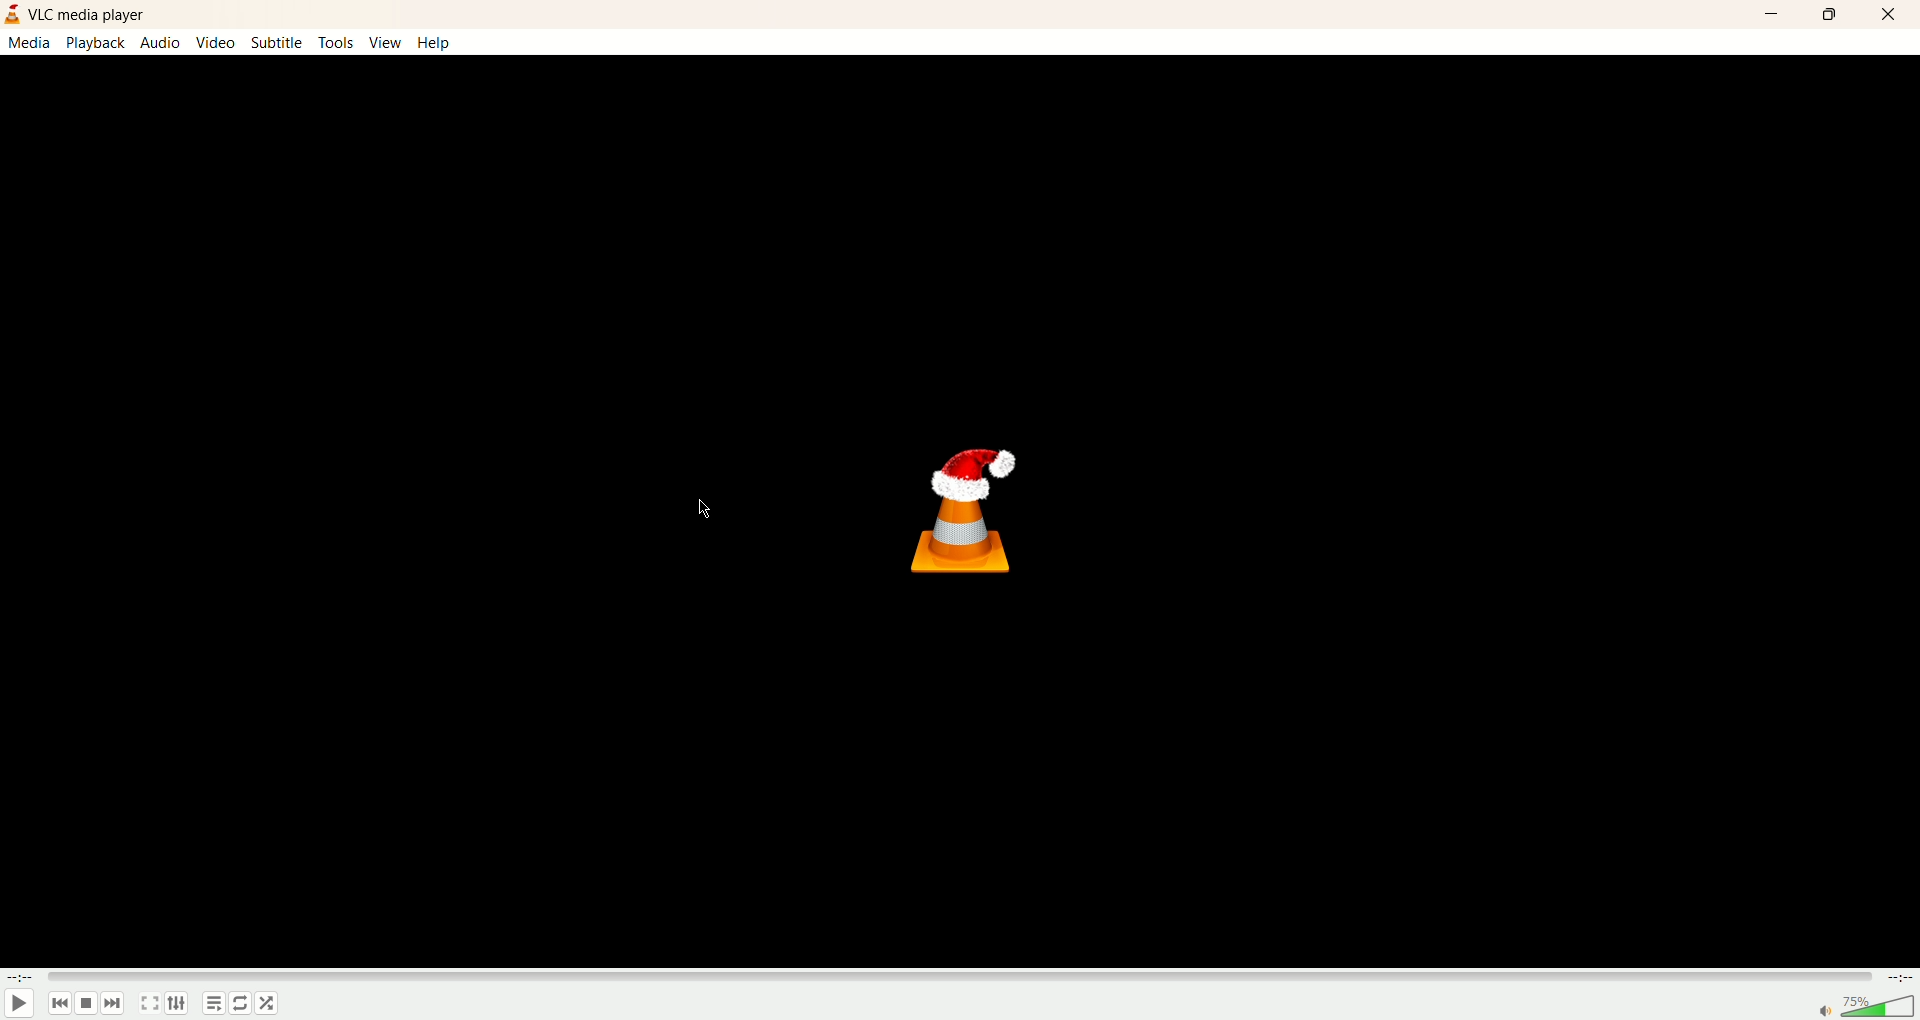 This screenshot has width=1920, height=1020. Describe the element at coordinates (958, 977) in the screenshot. I see `progress bar` at that location.